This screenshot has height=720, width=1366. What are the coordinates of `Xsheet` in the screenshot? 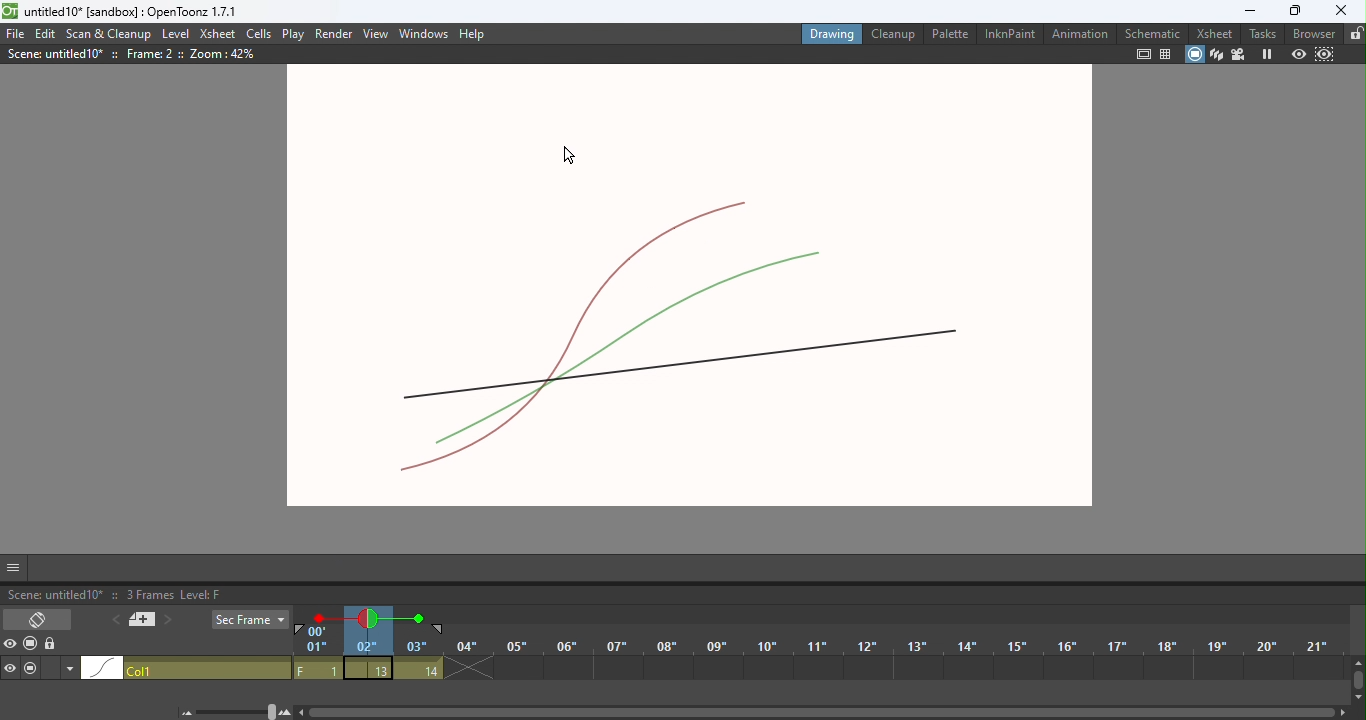 It's located at (217, 34).